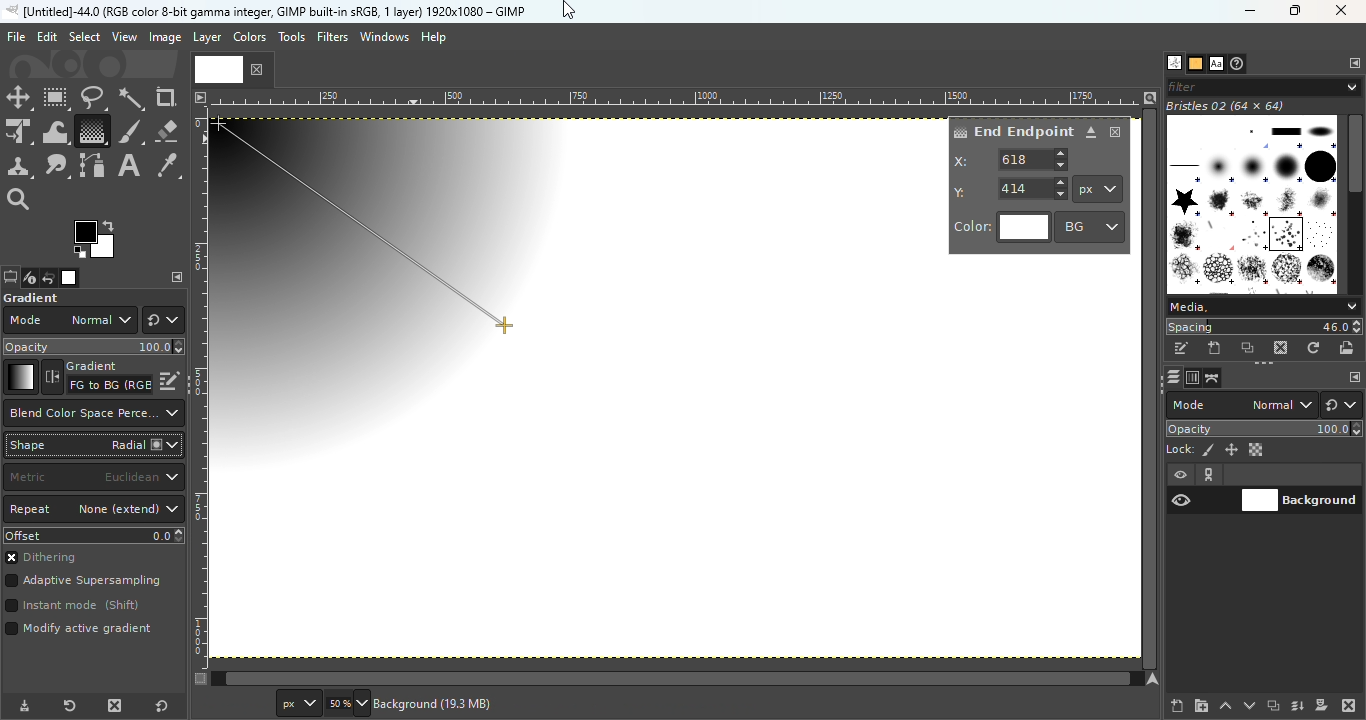  I want to click on Offset, so click(94, 535).